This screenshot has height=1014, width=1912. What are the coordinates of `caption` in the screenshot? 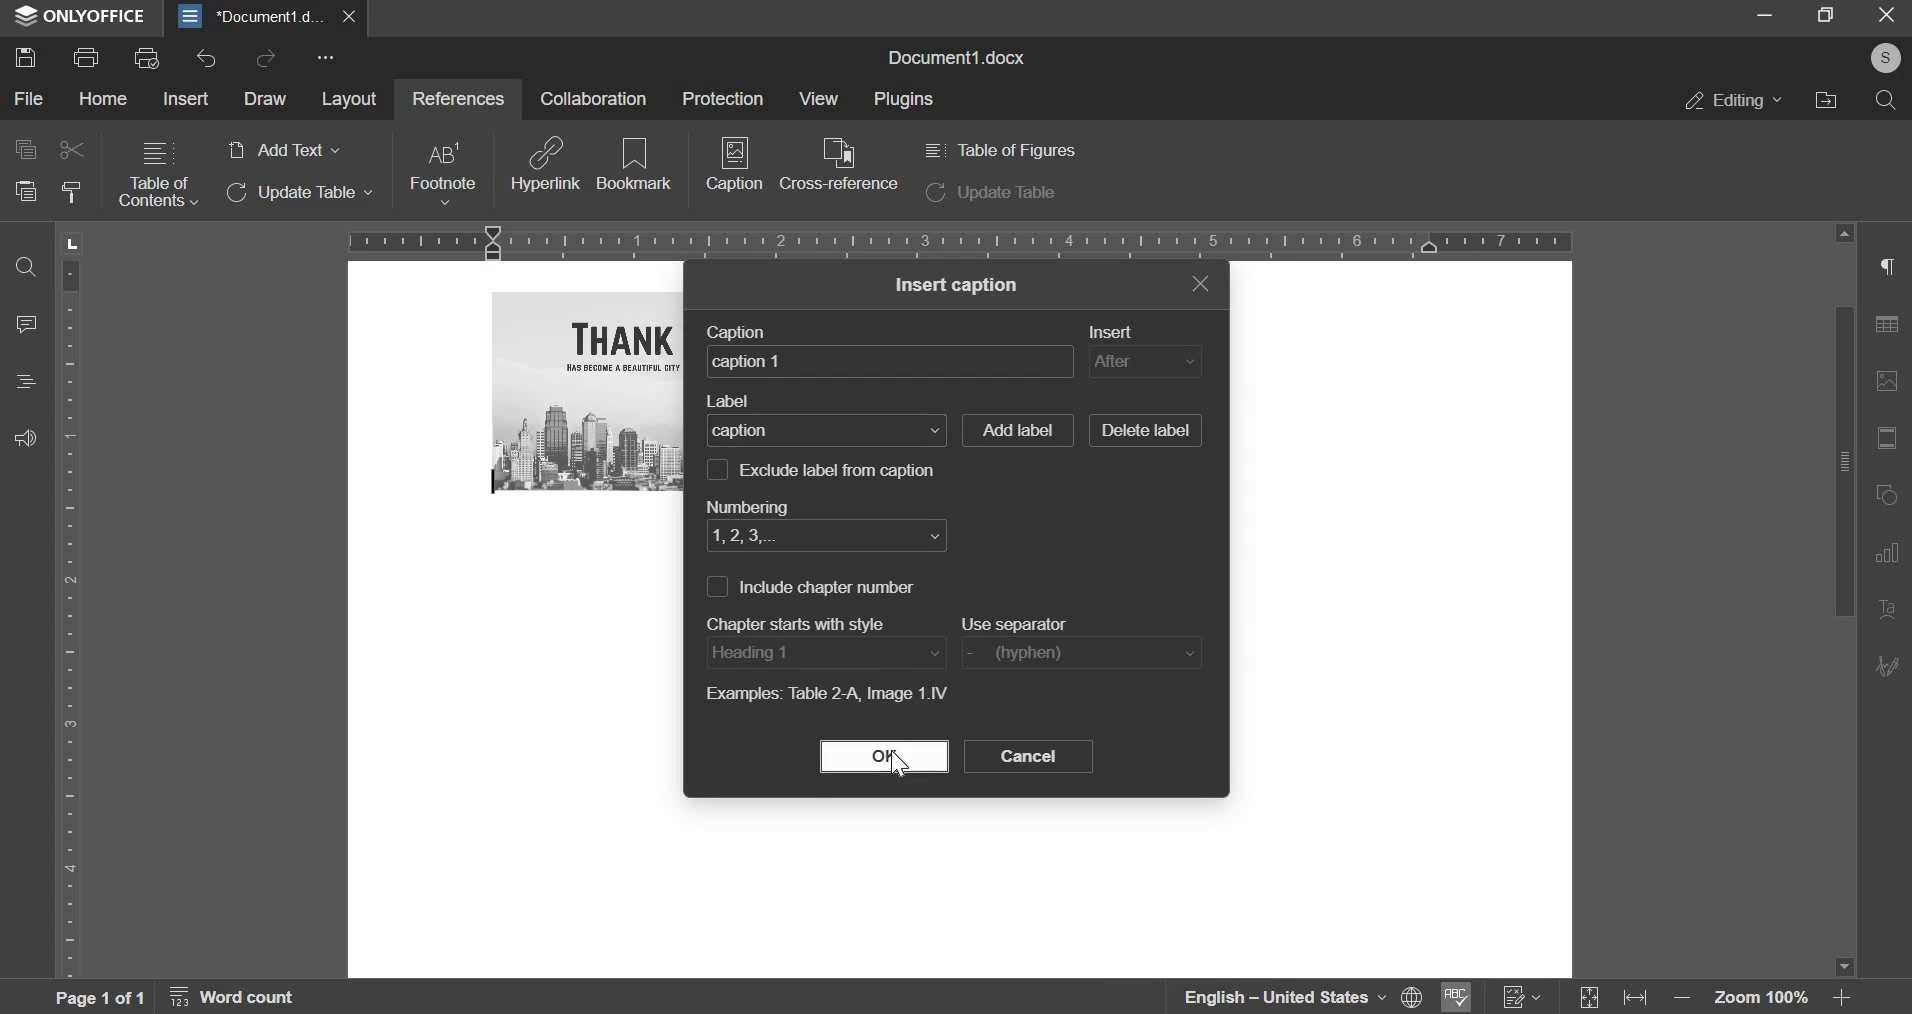 It's located at (744, 331).